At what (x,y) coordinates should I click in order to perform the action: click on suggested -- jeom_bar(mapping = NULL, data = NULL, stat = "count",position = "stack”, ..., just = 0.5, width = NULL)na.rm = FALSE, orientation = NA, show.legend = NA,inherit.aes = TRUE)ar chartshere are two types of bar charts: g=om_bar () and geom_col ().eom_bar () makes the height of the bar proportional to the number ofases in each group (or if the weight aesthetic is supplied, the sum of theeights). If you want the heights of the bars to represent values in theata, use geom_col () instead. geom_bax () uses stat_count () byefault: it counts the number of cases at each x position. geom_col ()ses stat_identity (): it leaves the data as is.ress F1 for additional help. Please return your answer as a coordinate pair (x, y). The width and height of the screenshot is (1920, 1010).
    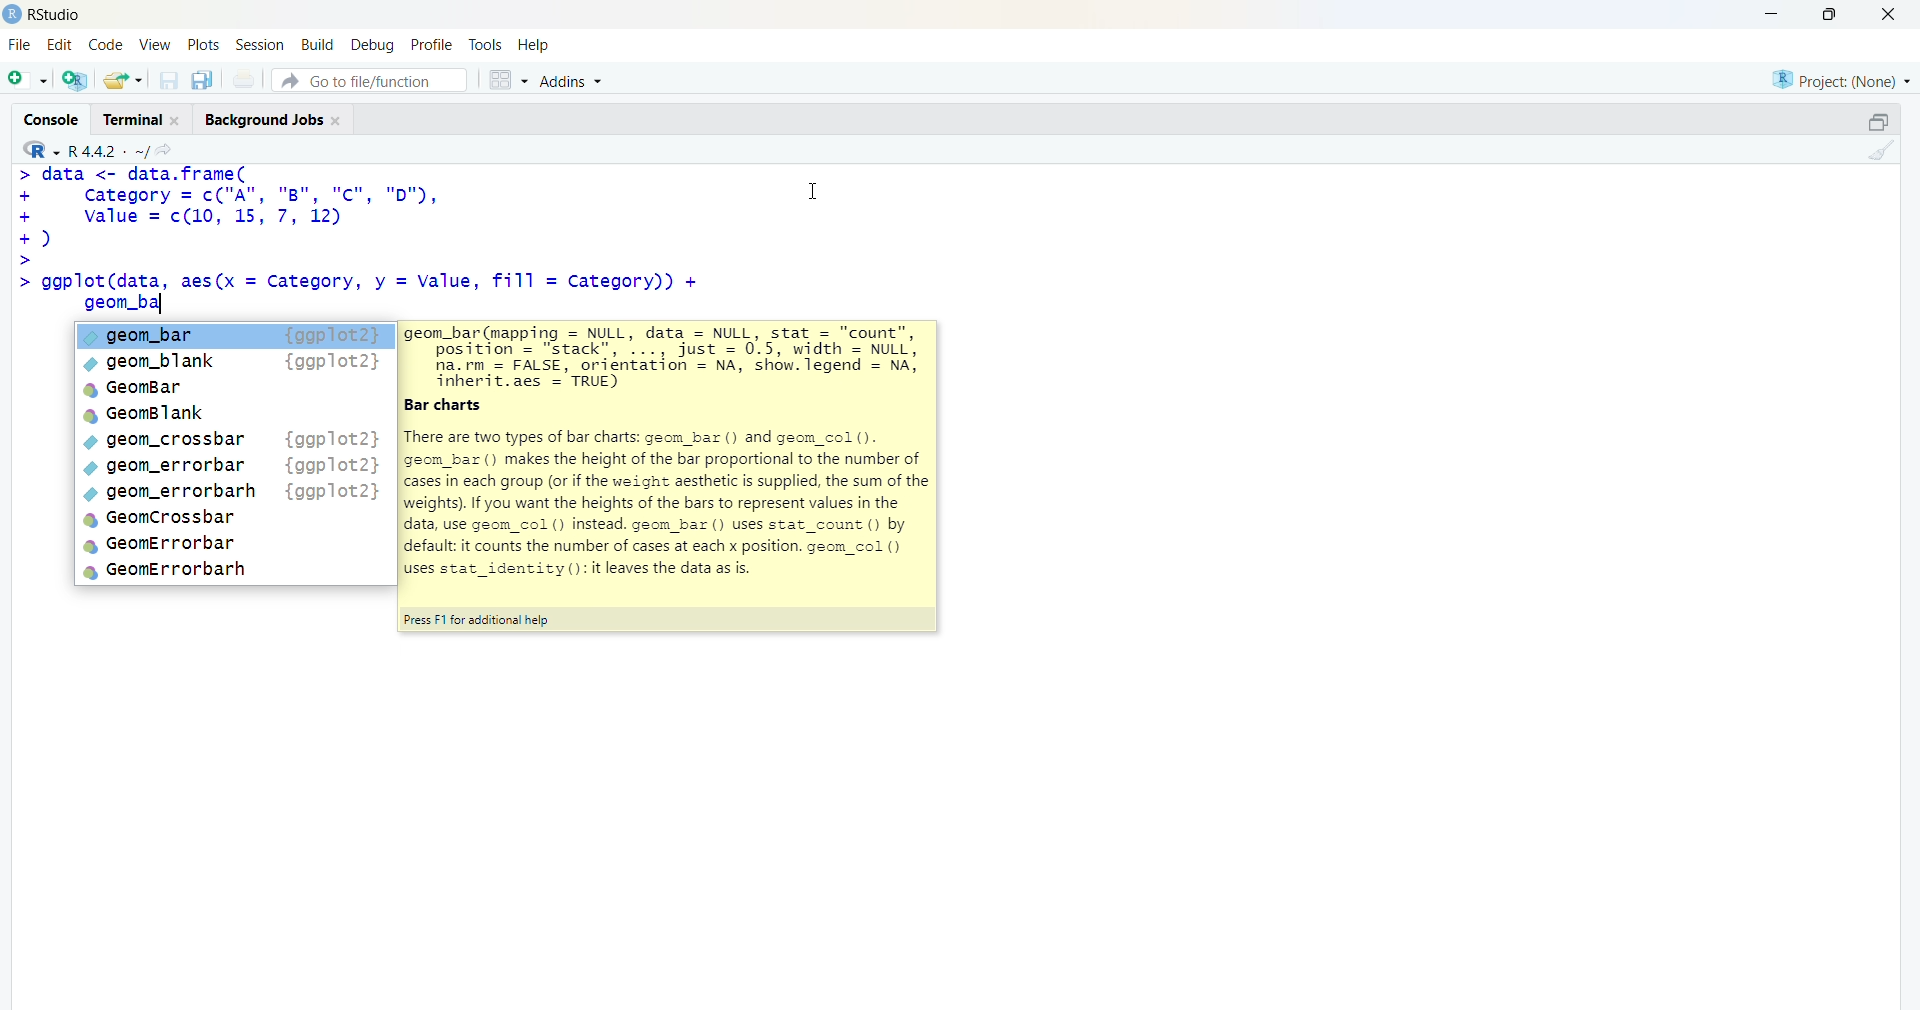
    Looking at the image, I should click on (667, 476).